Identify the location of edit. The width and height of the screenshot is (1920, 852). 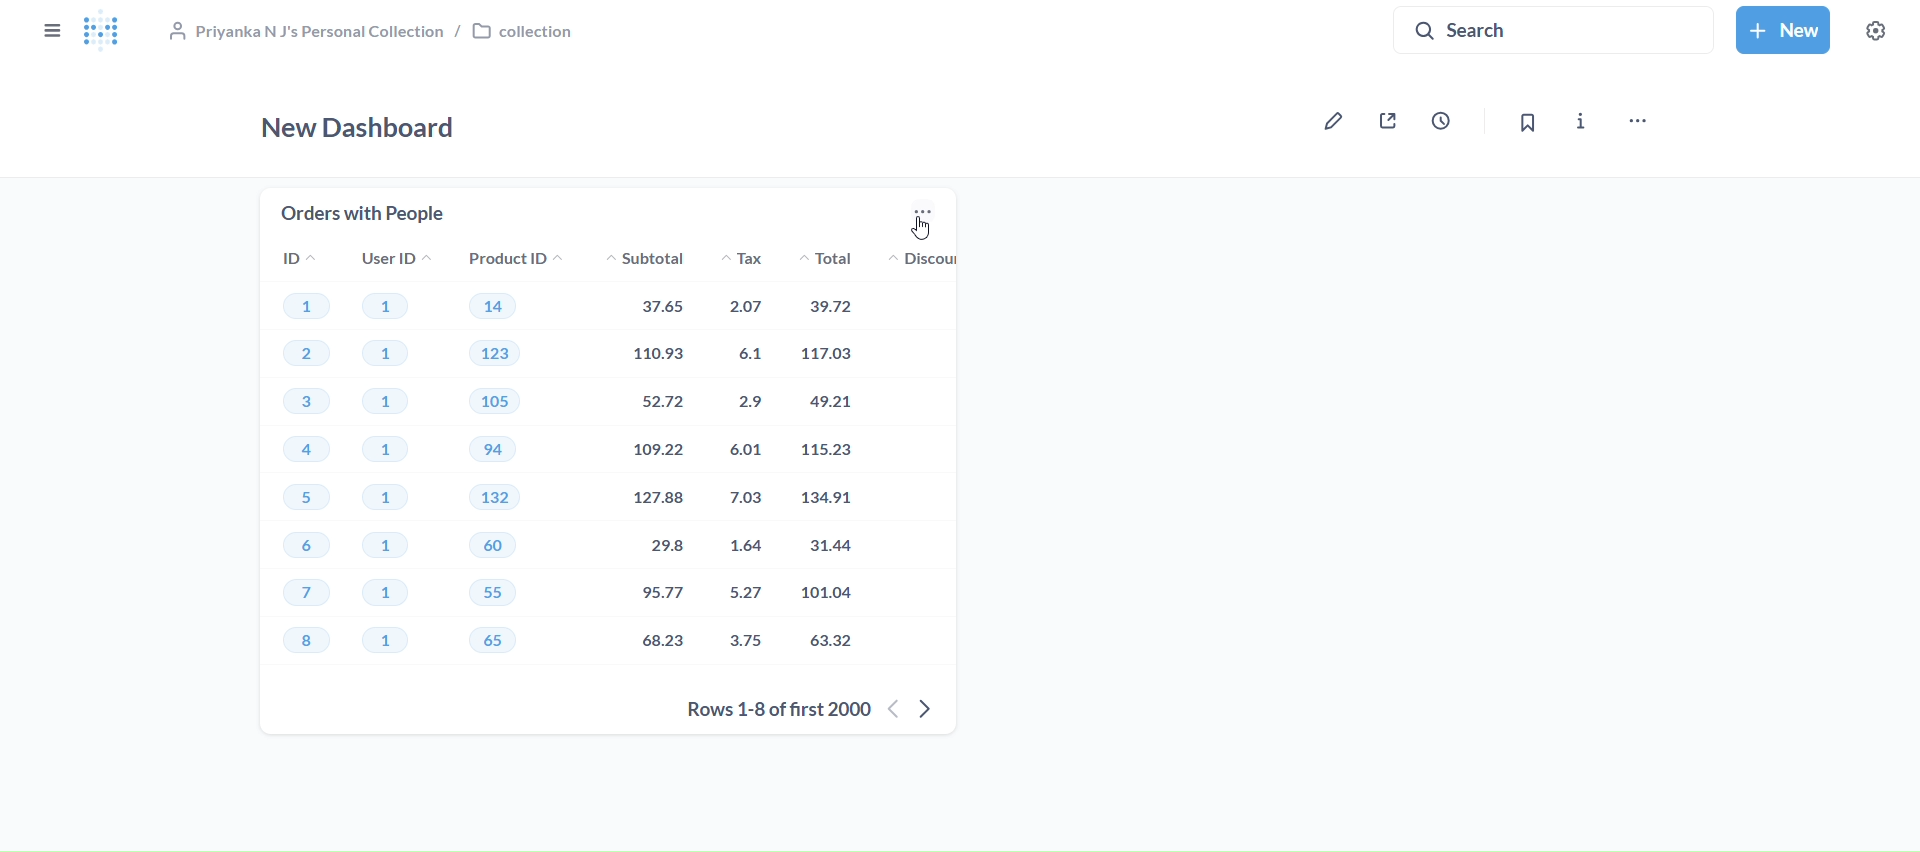
(1329, 122).